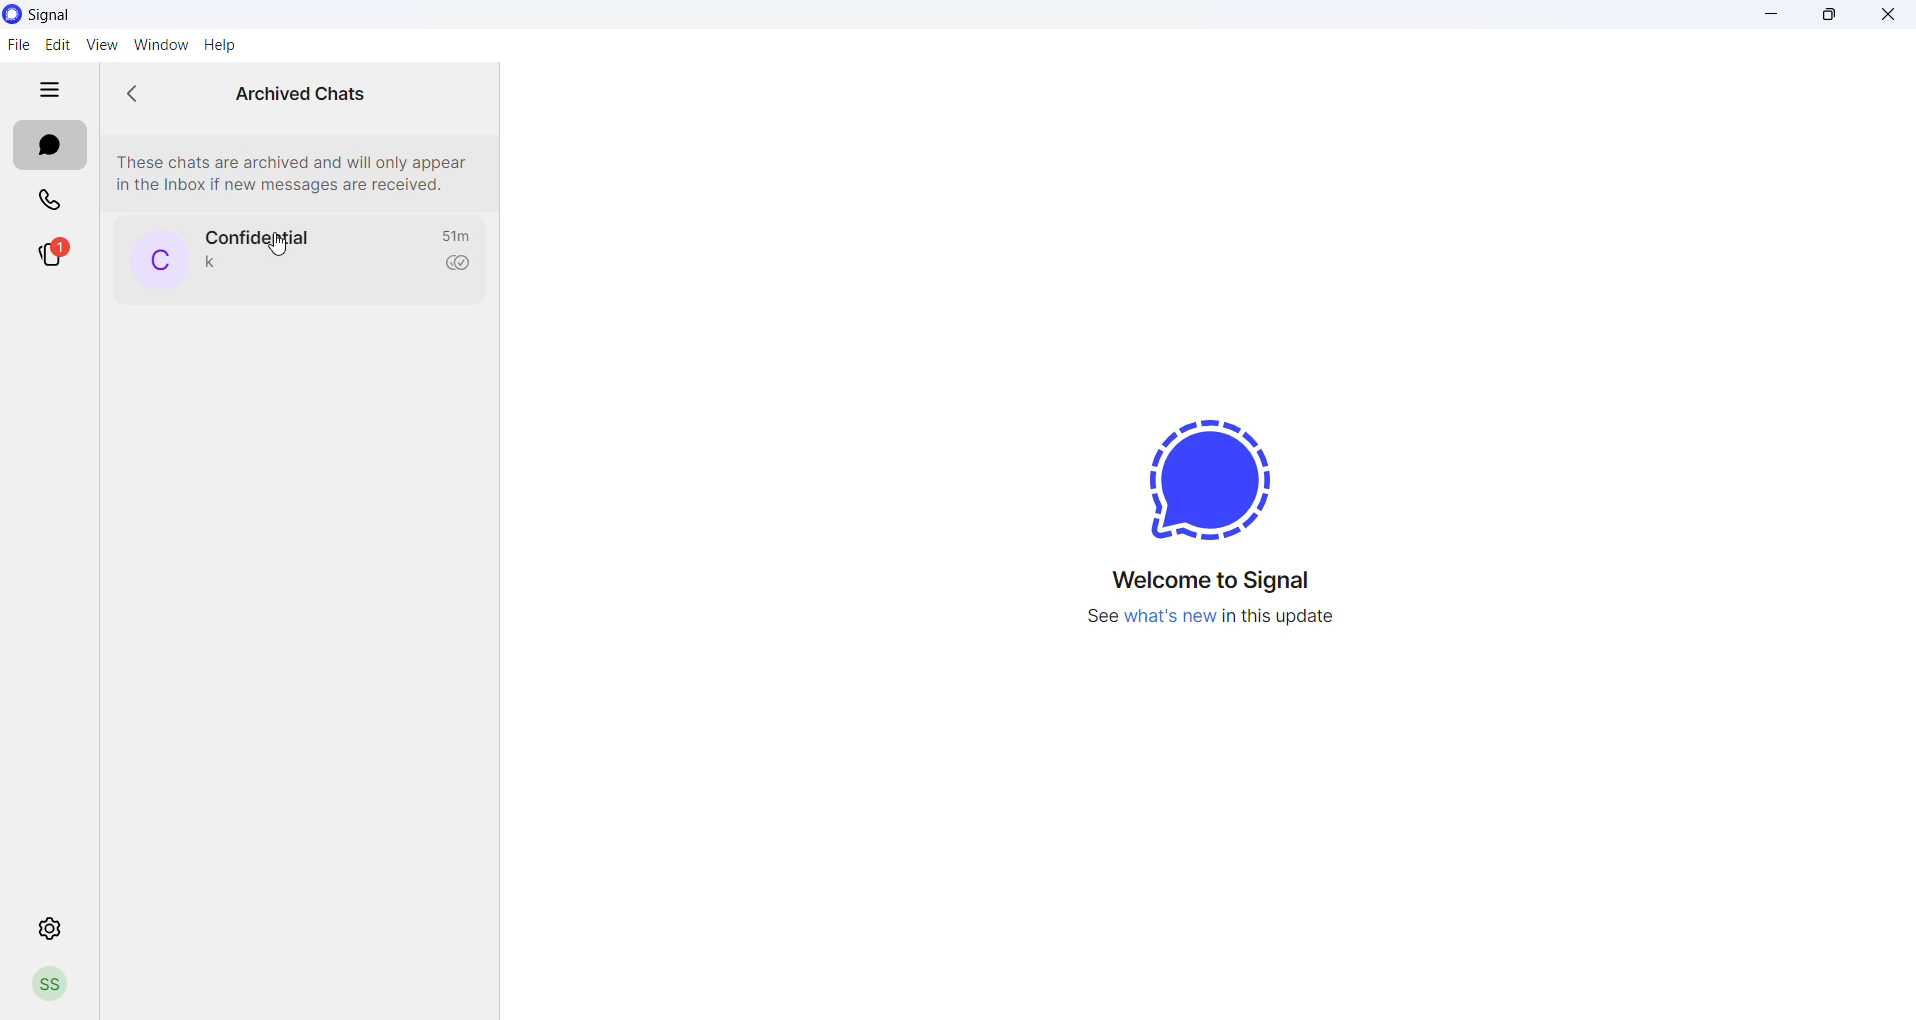  I want to click on read recipient, so click(459, 264).